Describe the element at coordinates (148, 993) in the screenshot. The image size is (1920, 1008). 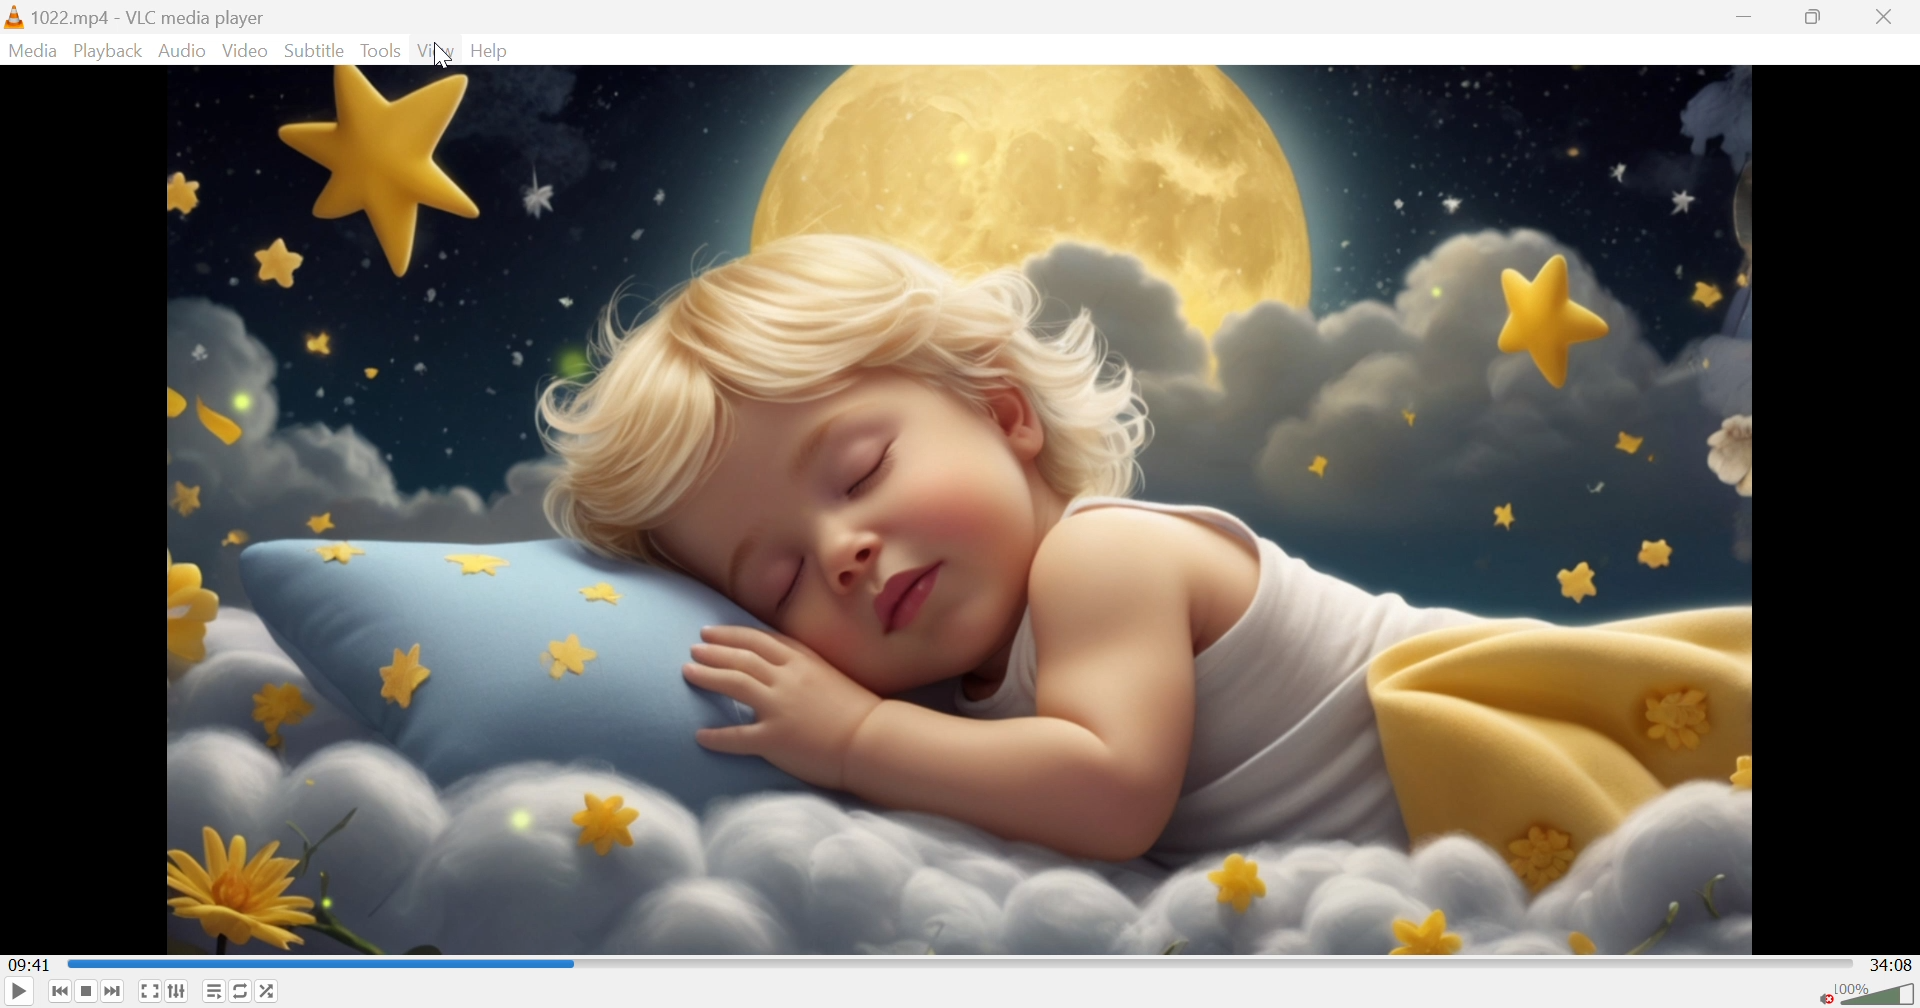
I see `Toggle the video in fullscreen` at that location.